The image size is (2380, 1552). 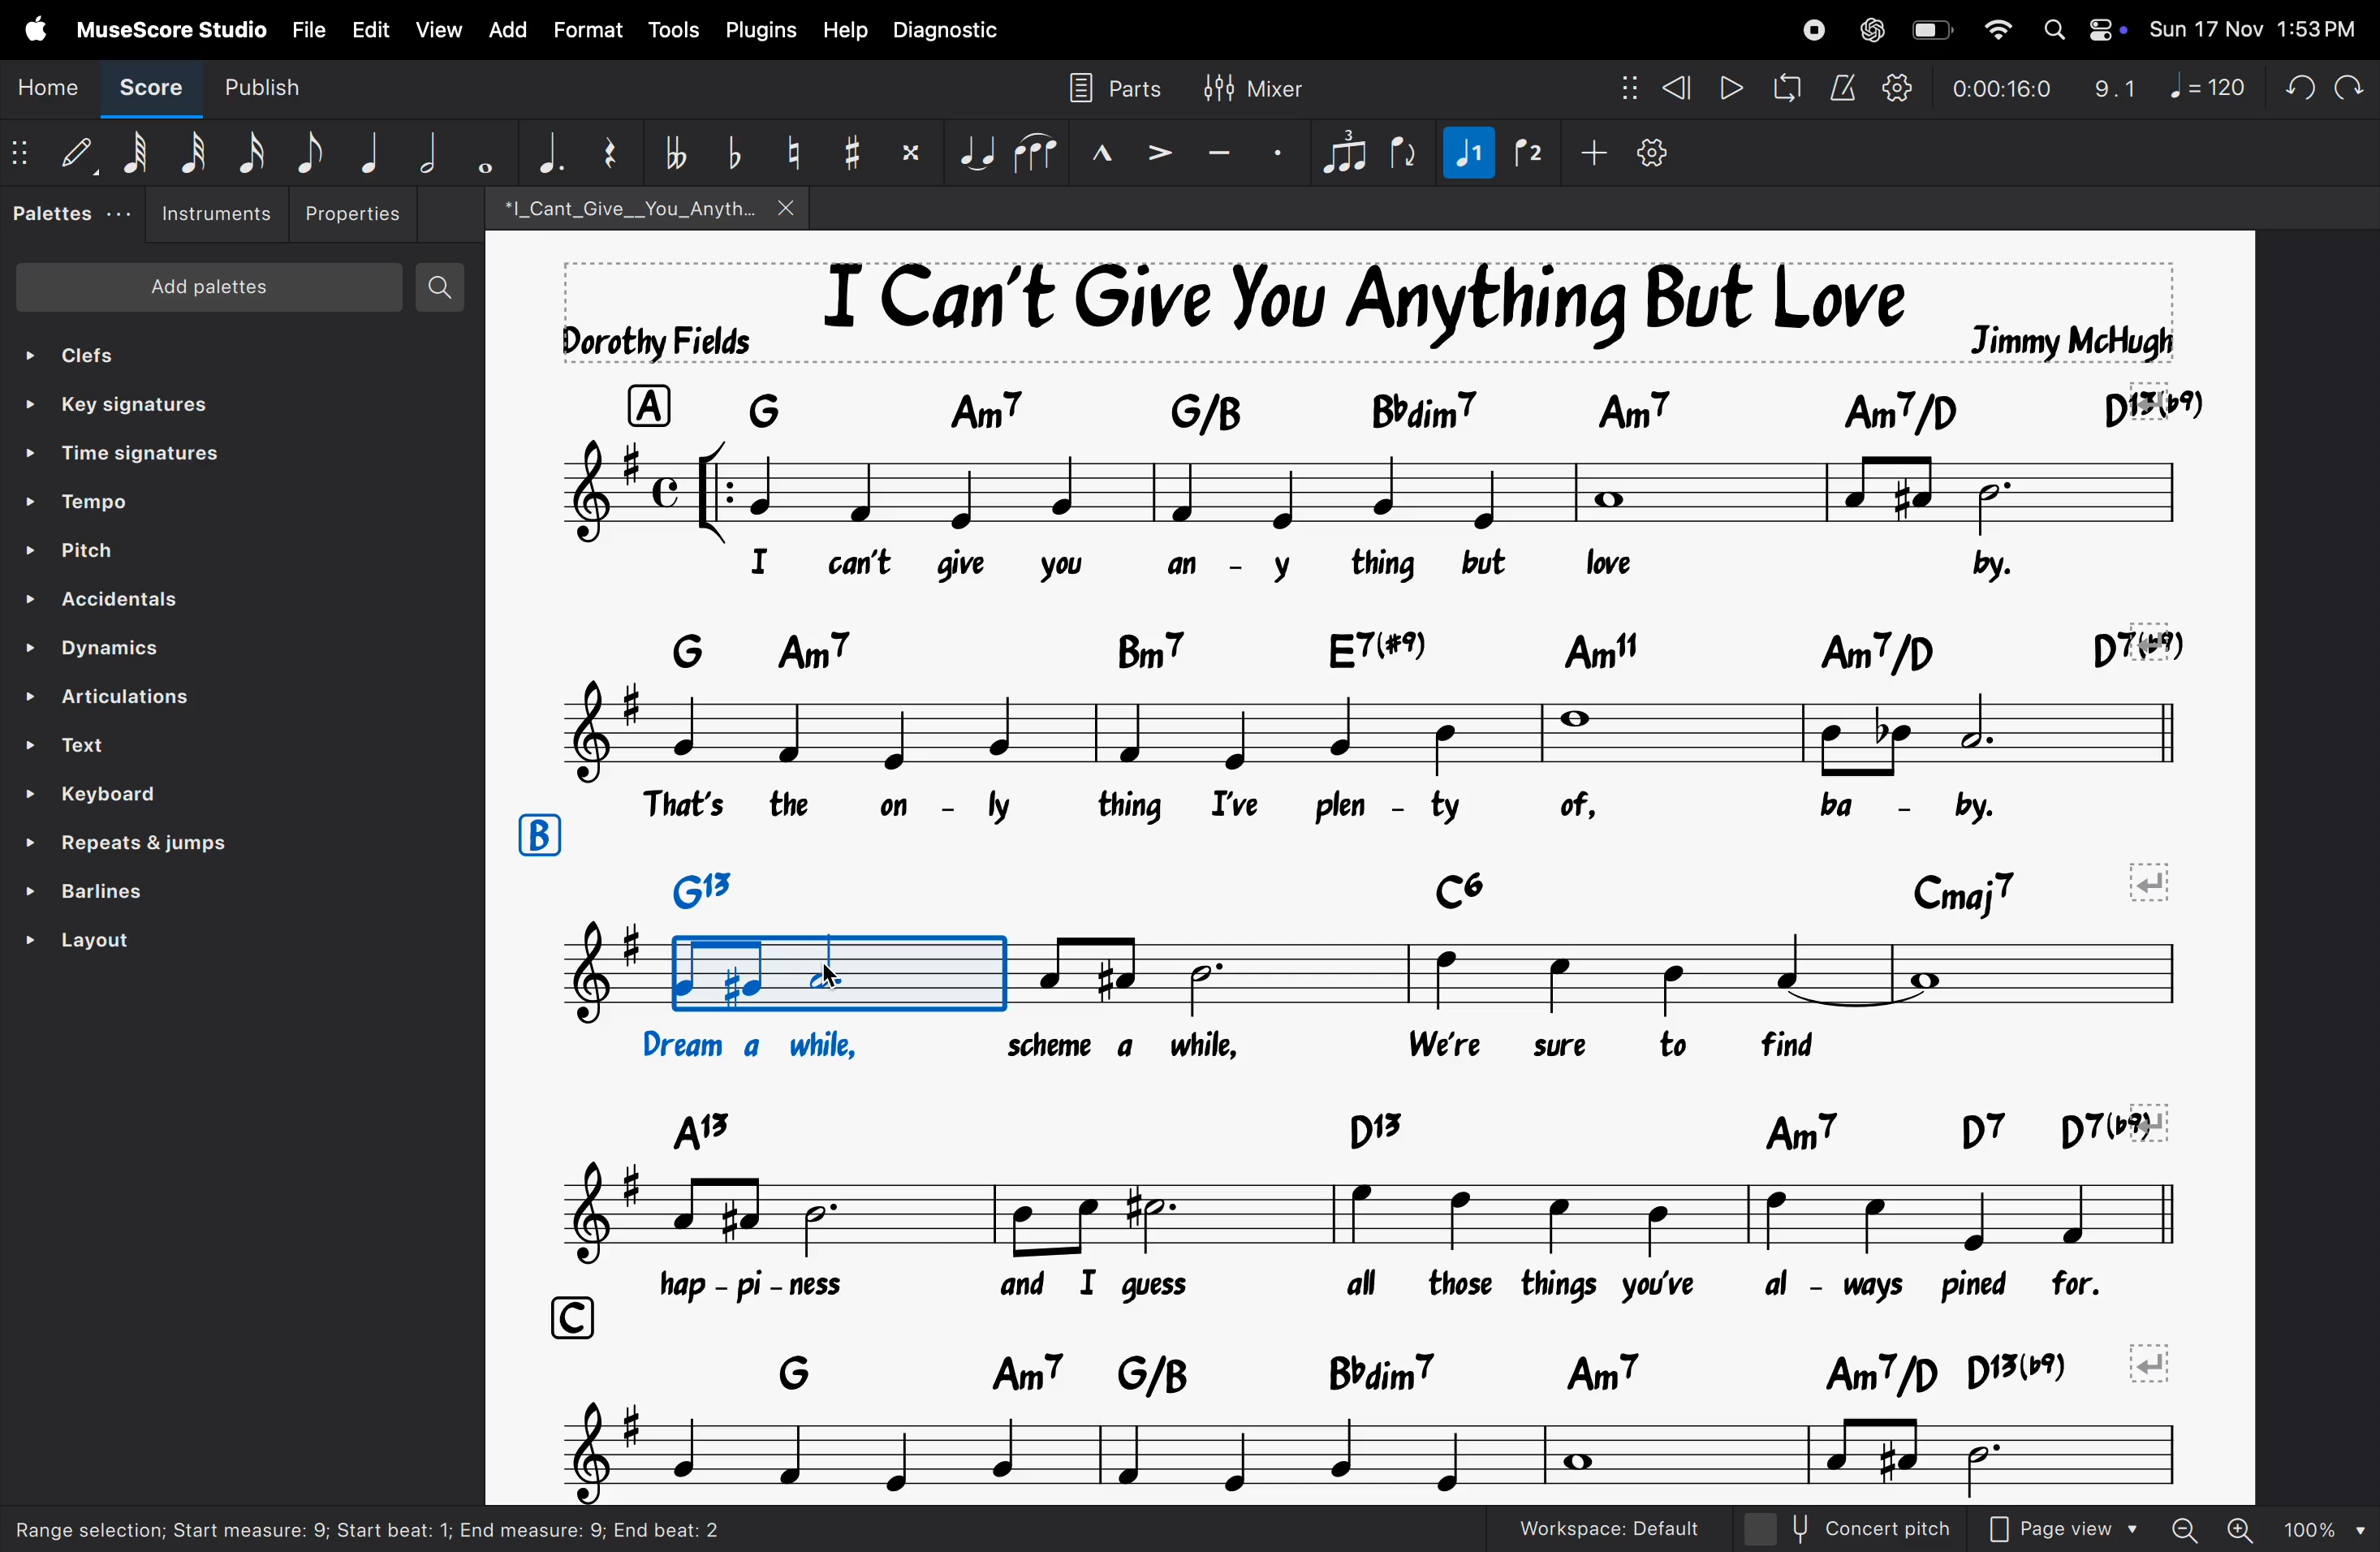 I want to click on barlines, so click(x=88, y=892).